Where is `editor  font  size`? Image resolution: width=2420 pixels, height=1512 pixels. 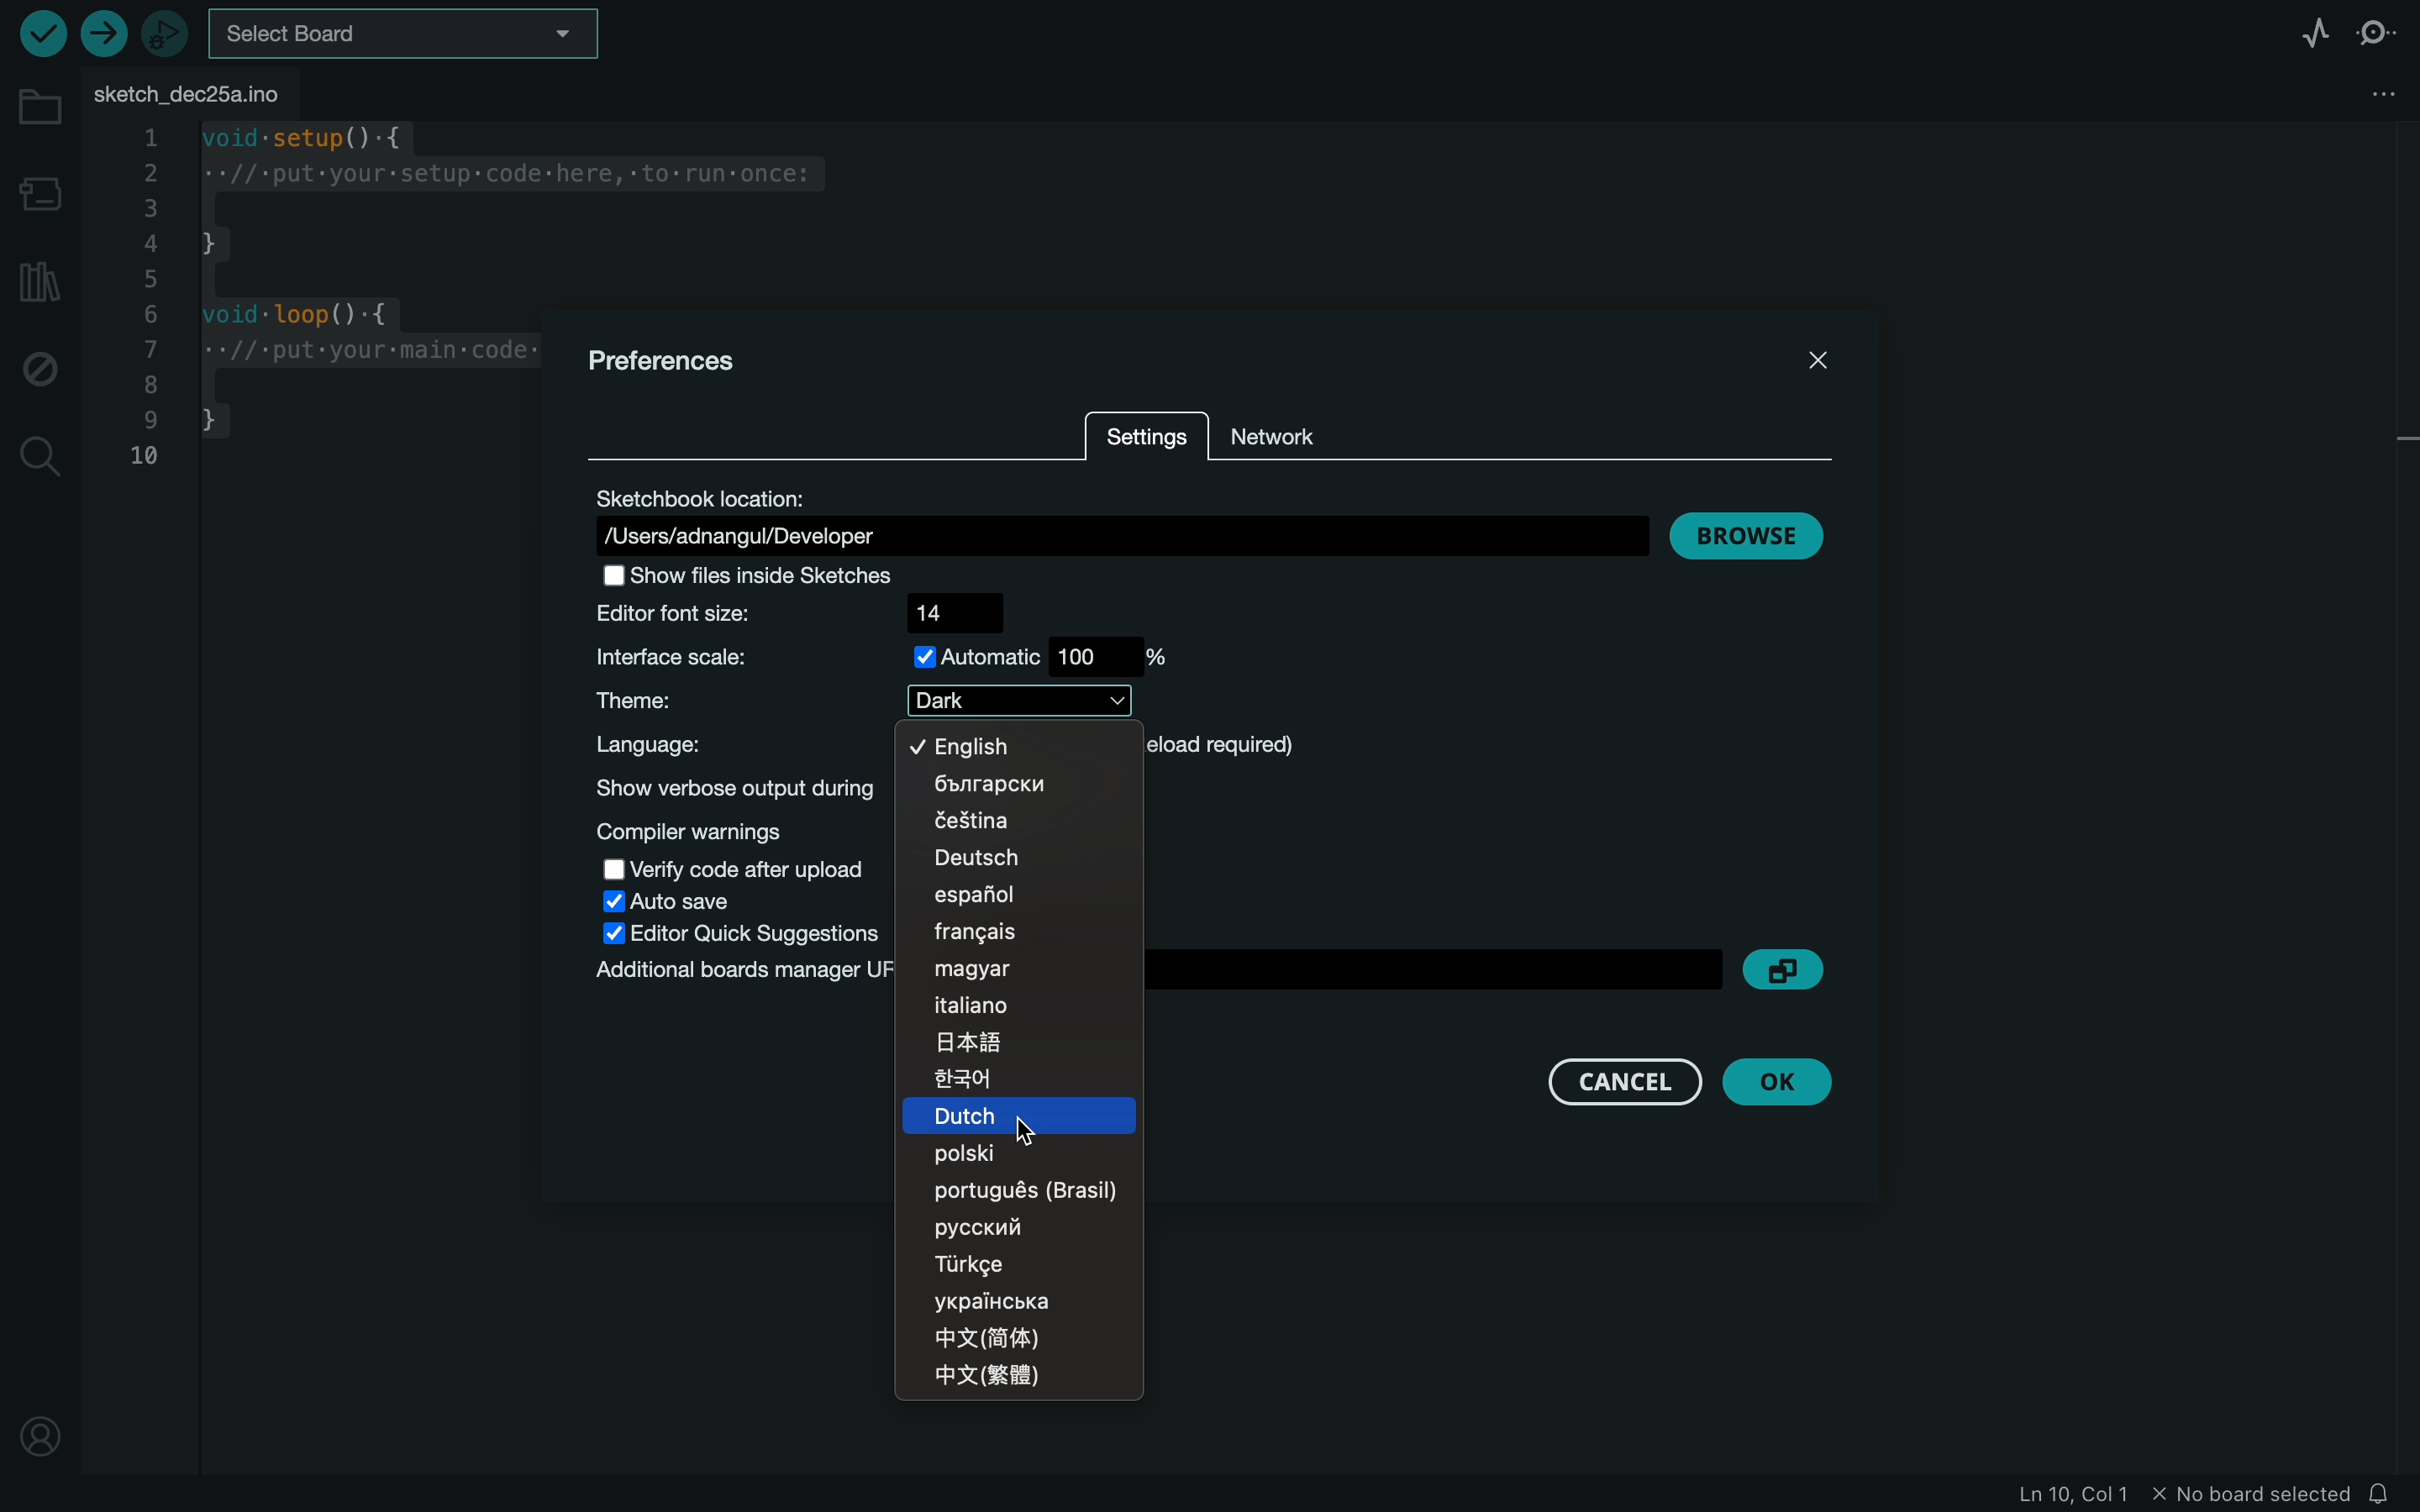 editor  font  size is located at coordinates (795, 612).